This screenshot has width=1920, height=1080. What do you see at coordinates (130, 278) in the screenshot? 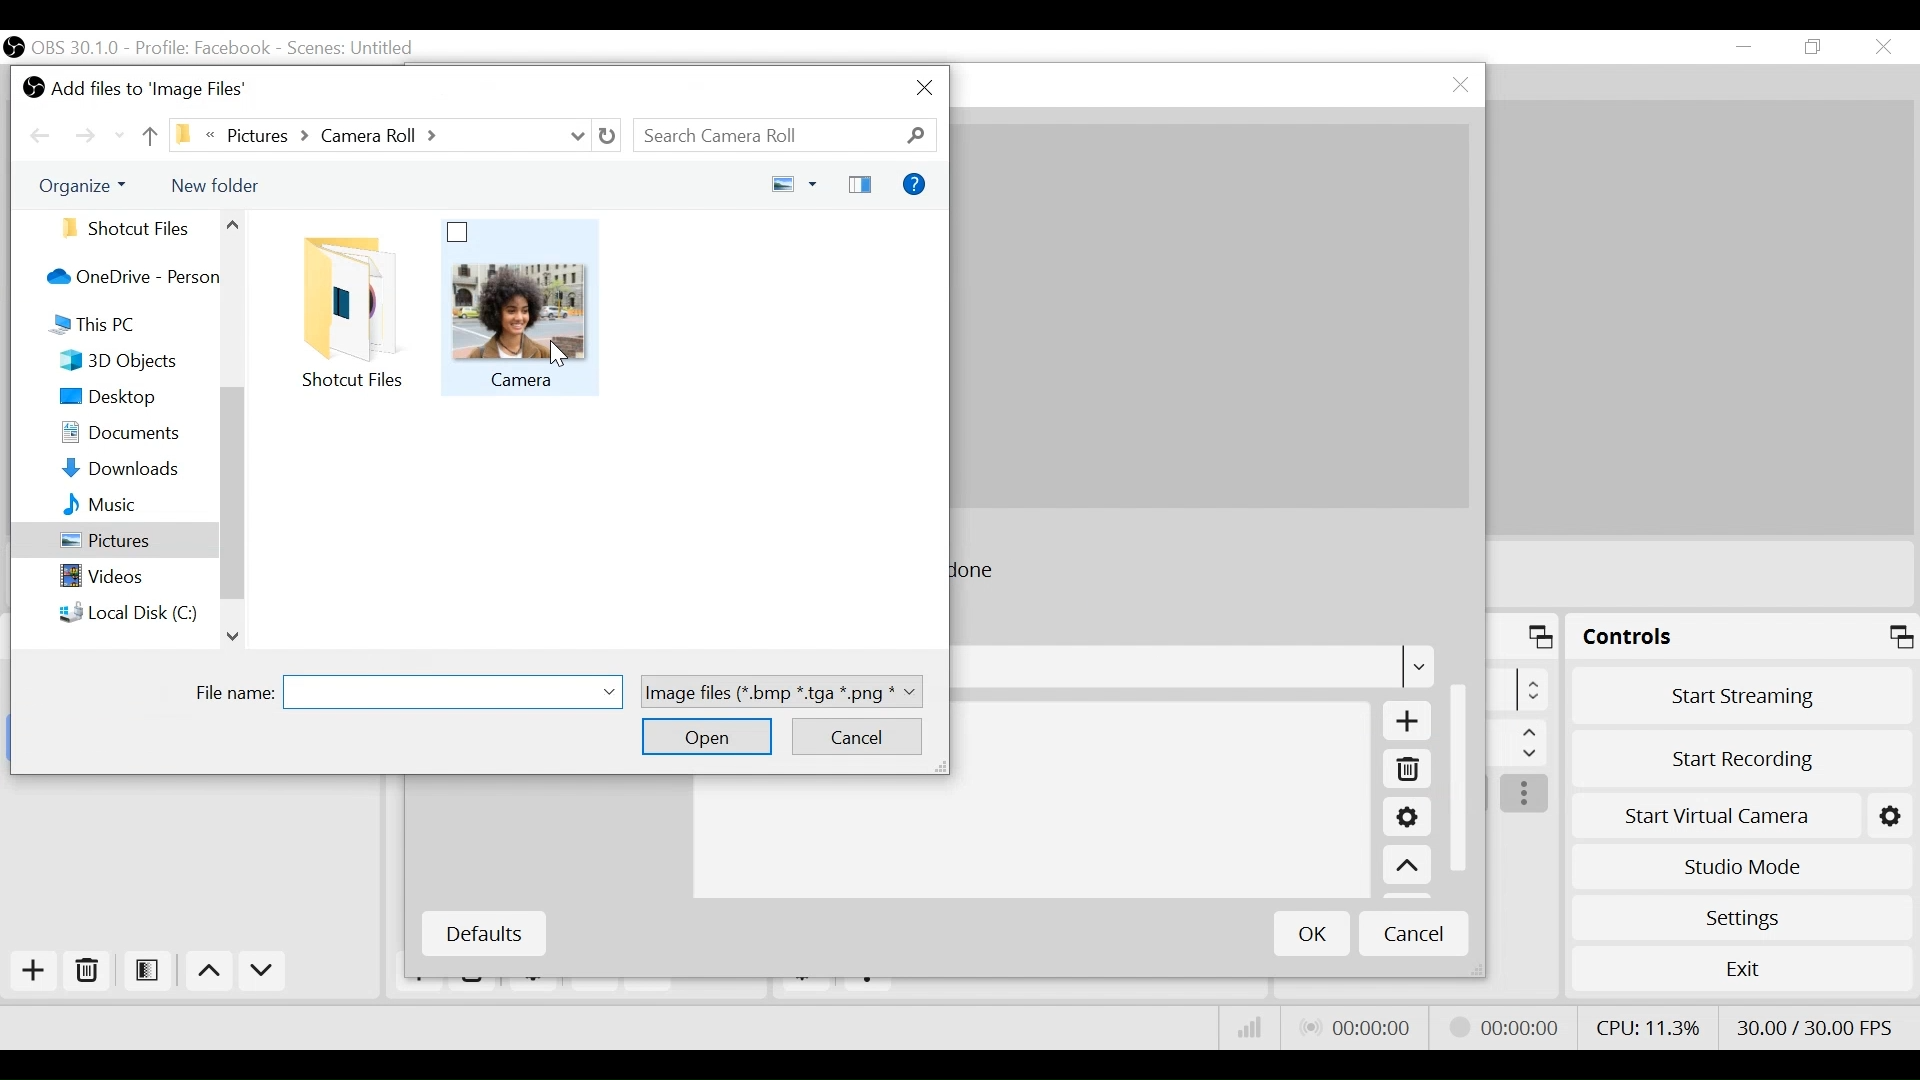
I see `OneDrive` at bounding box center [130, 278].